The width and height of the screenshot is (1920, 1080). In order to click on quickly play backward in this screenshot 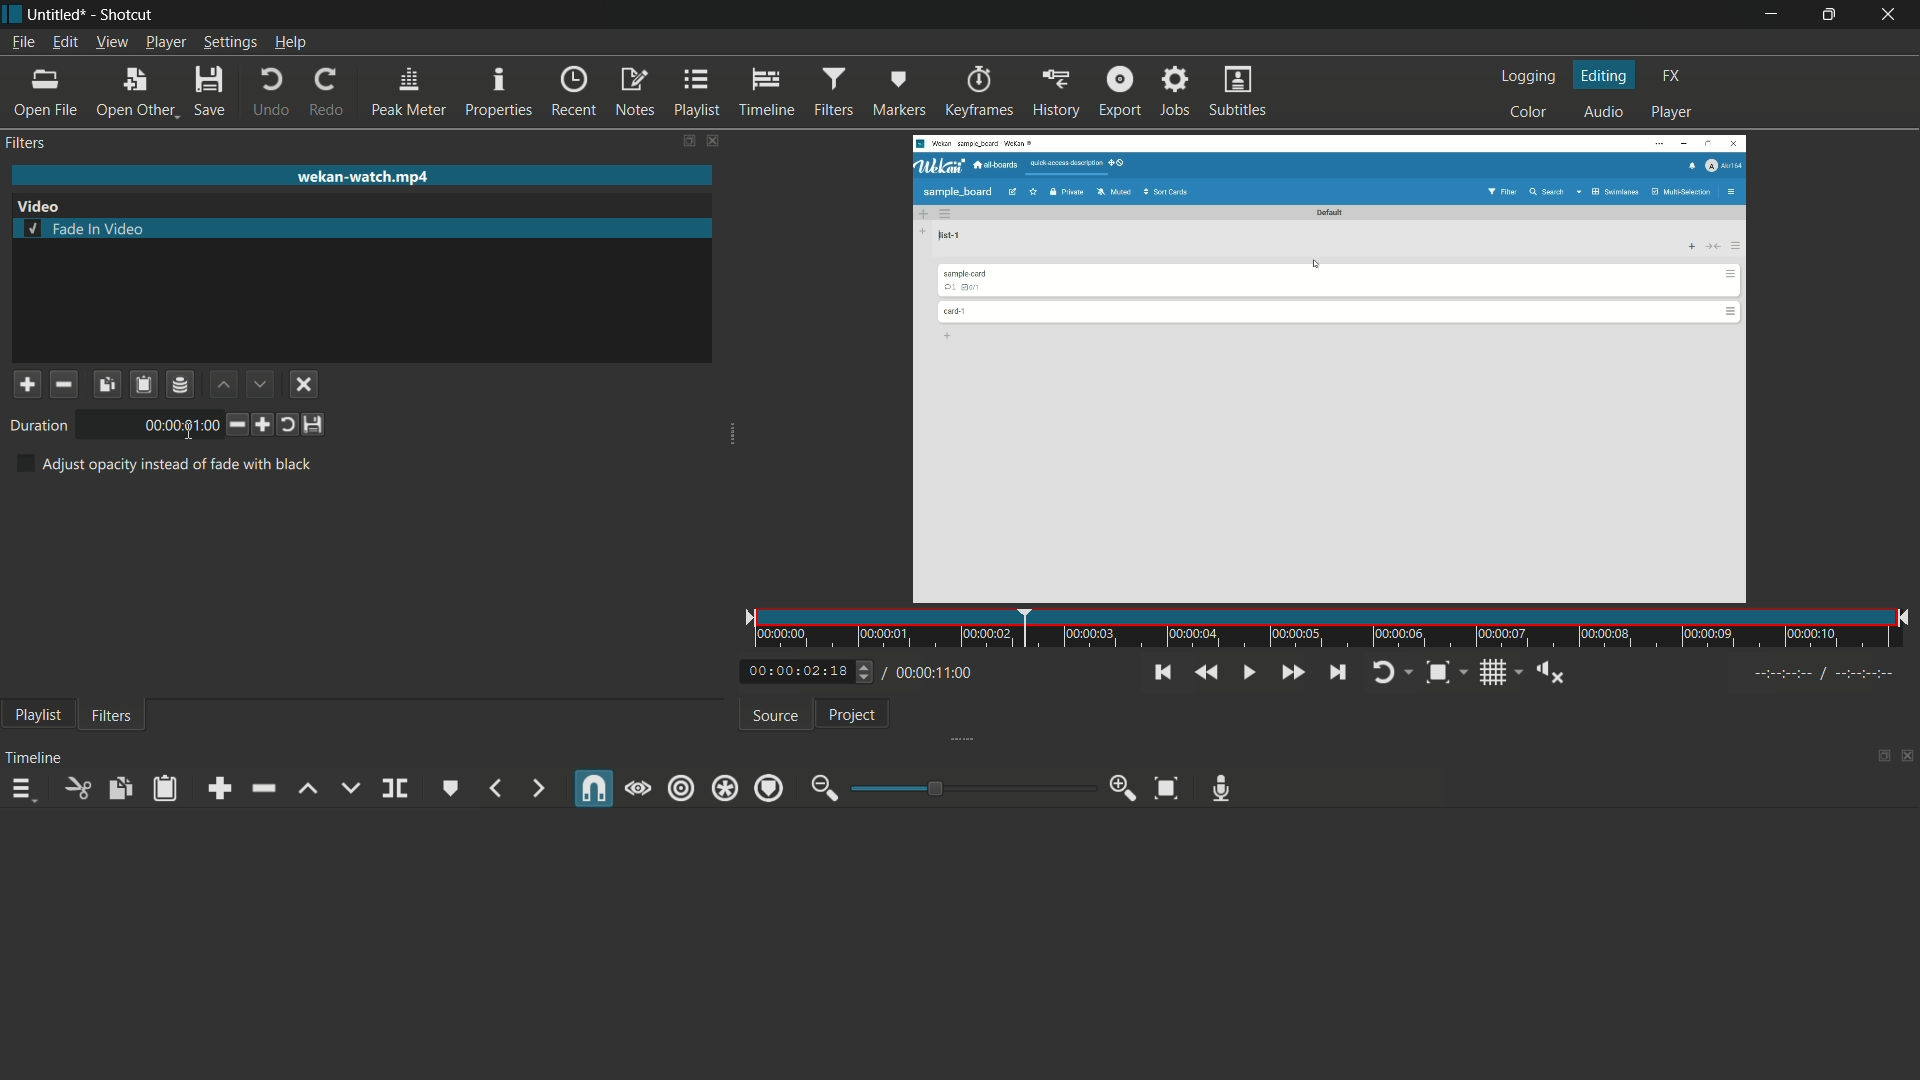, I will do `click(1204, 672)`.